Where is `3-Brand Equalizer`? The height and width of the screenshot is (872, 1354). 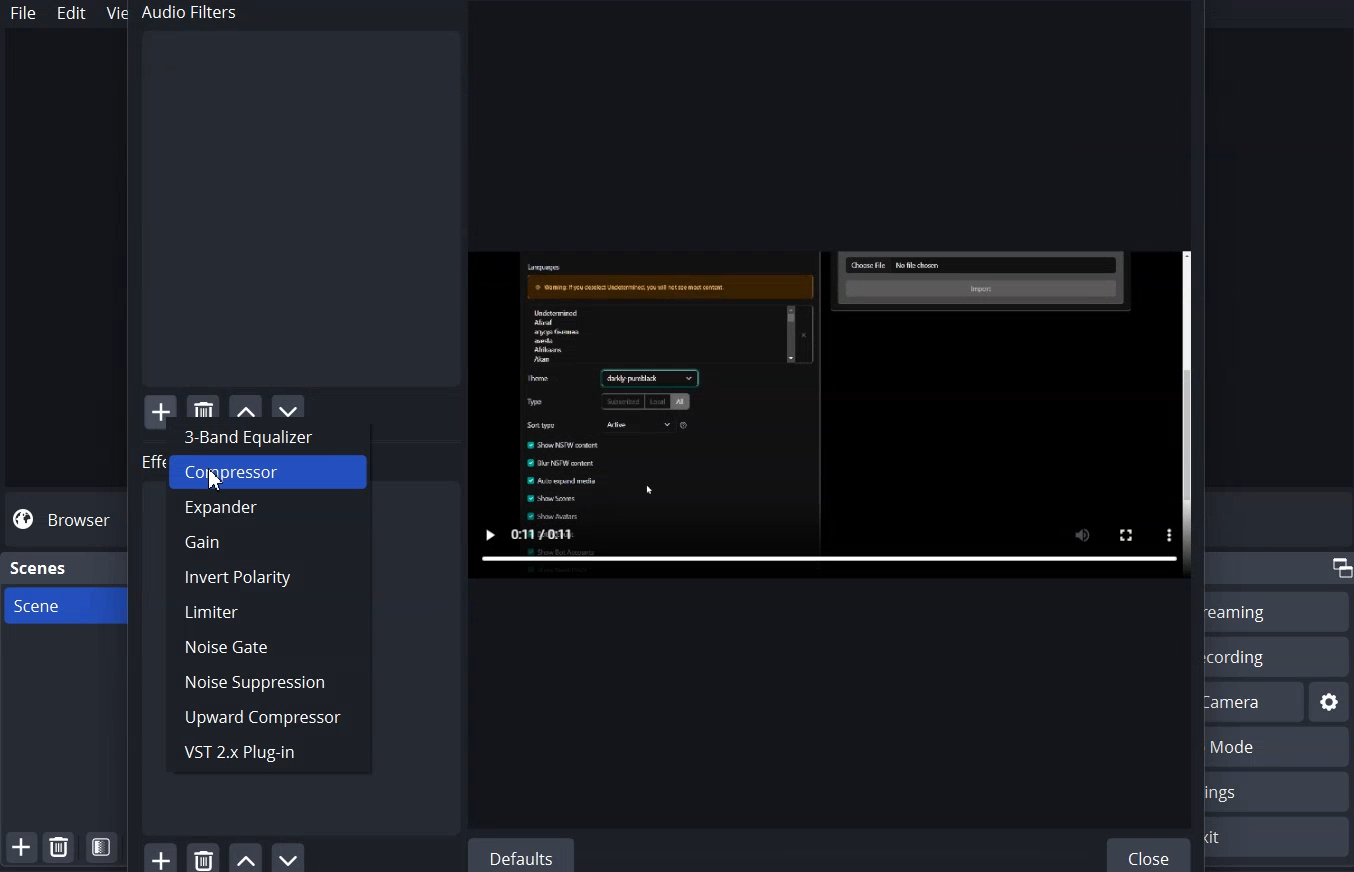 3-Brand Equalizer is located at coordinates (268, 434).